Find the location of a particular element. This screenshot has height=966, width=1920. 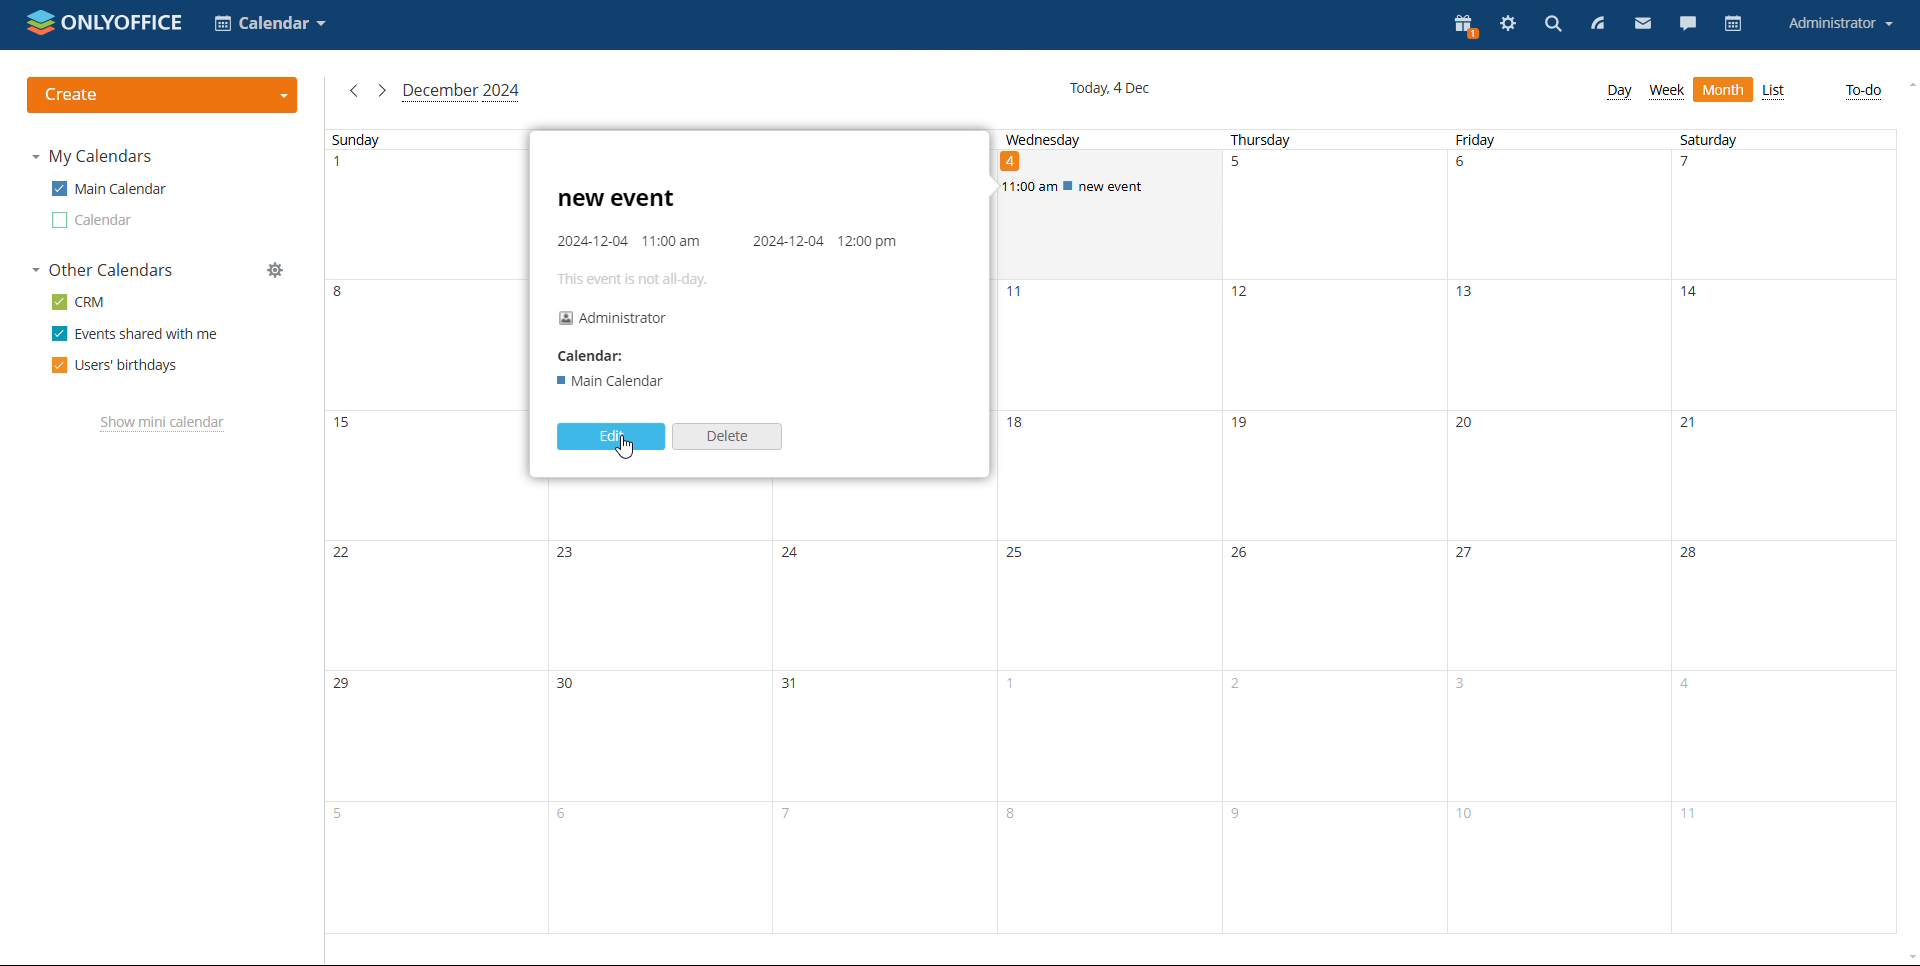

previous month is located at coordinates (352, 91).